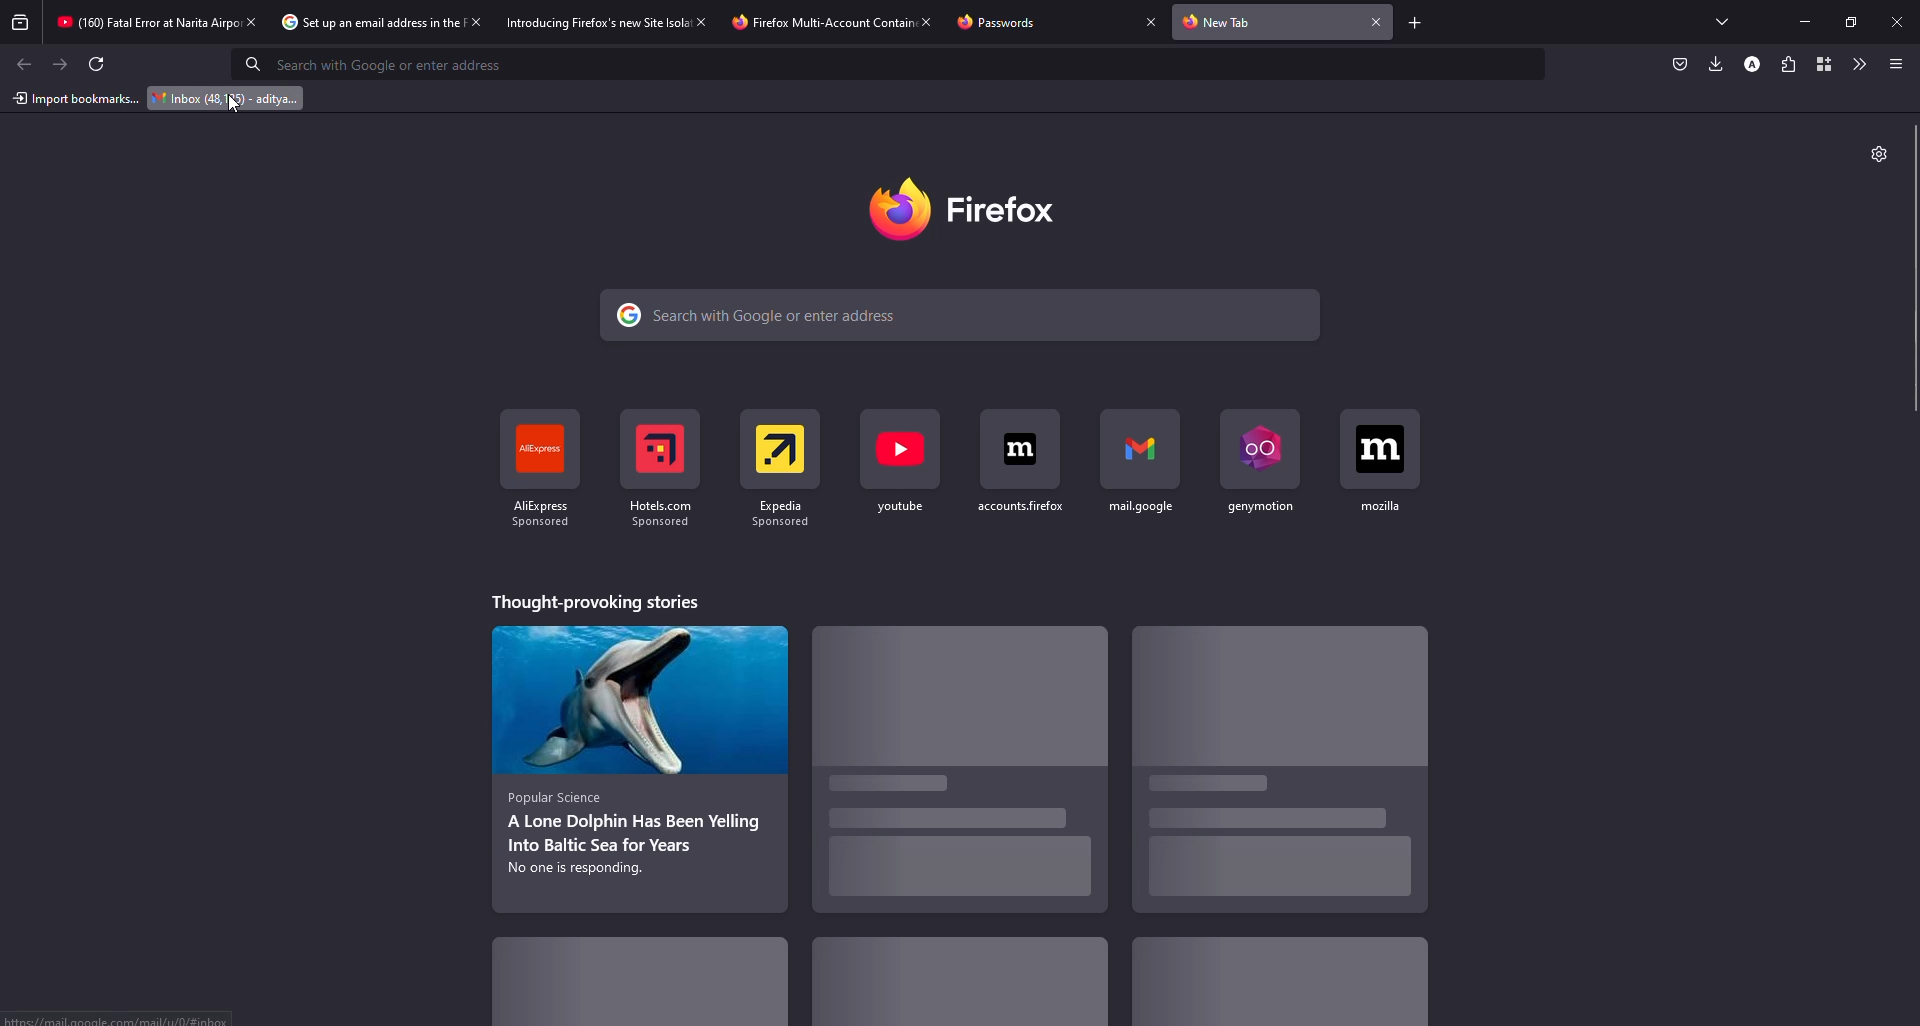 Image resolution: width=1920 pixels, height=1026 pixels. Describe the element at coordinates (926, 21) in the screenshot. I see `close` at that location.